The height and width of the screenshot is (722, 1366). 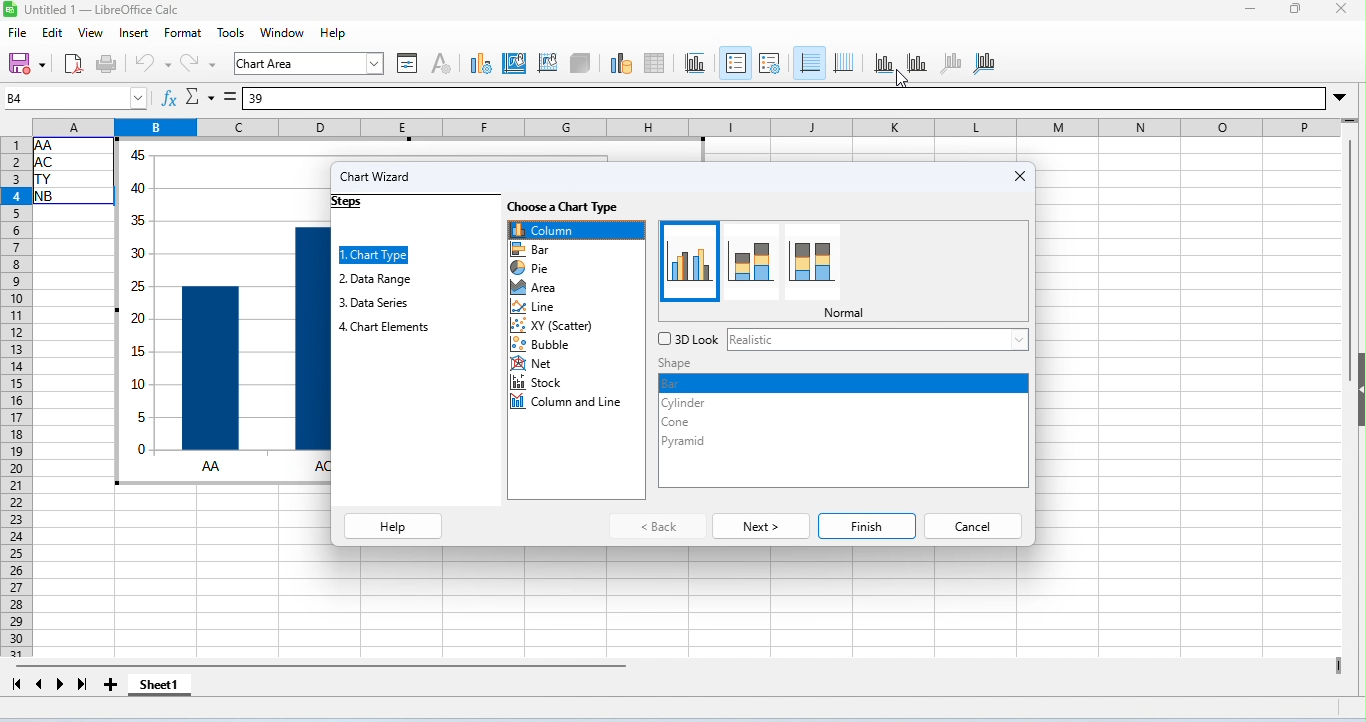 I want to click on window, so click(x=283, y=32).